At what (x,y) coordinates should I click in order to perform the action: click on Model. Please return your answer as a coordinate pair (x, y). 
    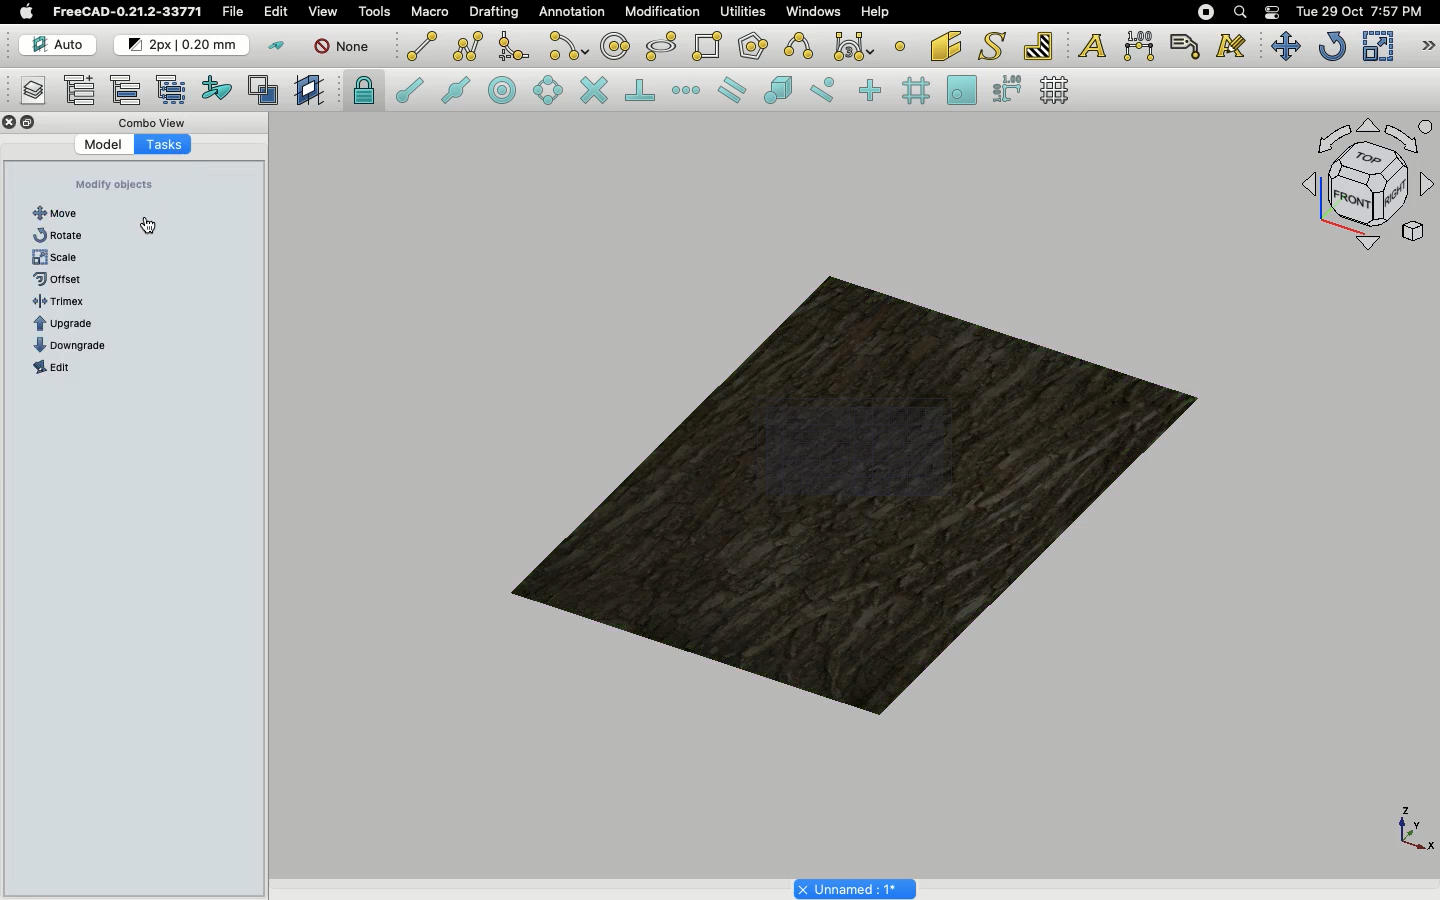
    Looking at the image, I should click on (105, 145).